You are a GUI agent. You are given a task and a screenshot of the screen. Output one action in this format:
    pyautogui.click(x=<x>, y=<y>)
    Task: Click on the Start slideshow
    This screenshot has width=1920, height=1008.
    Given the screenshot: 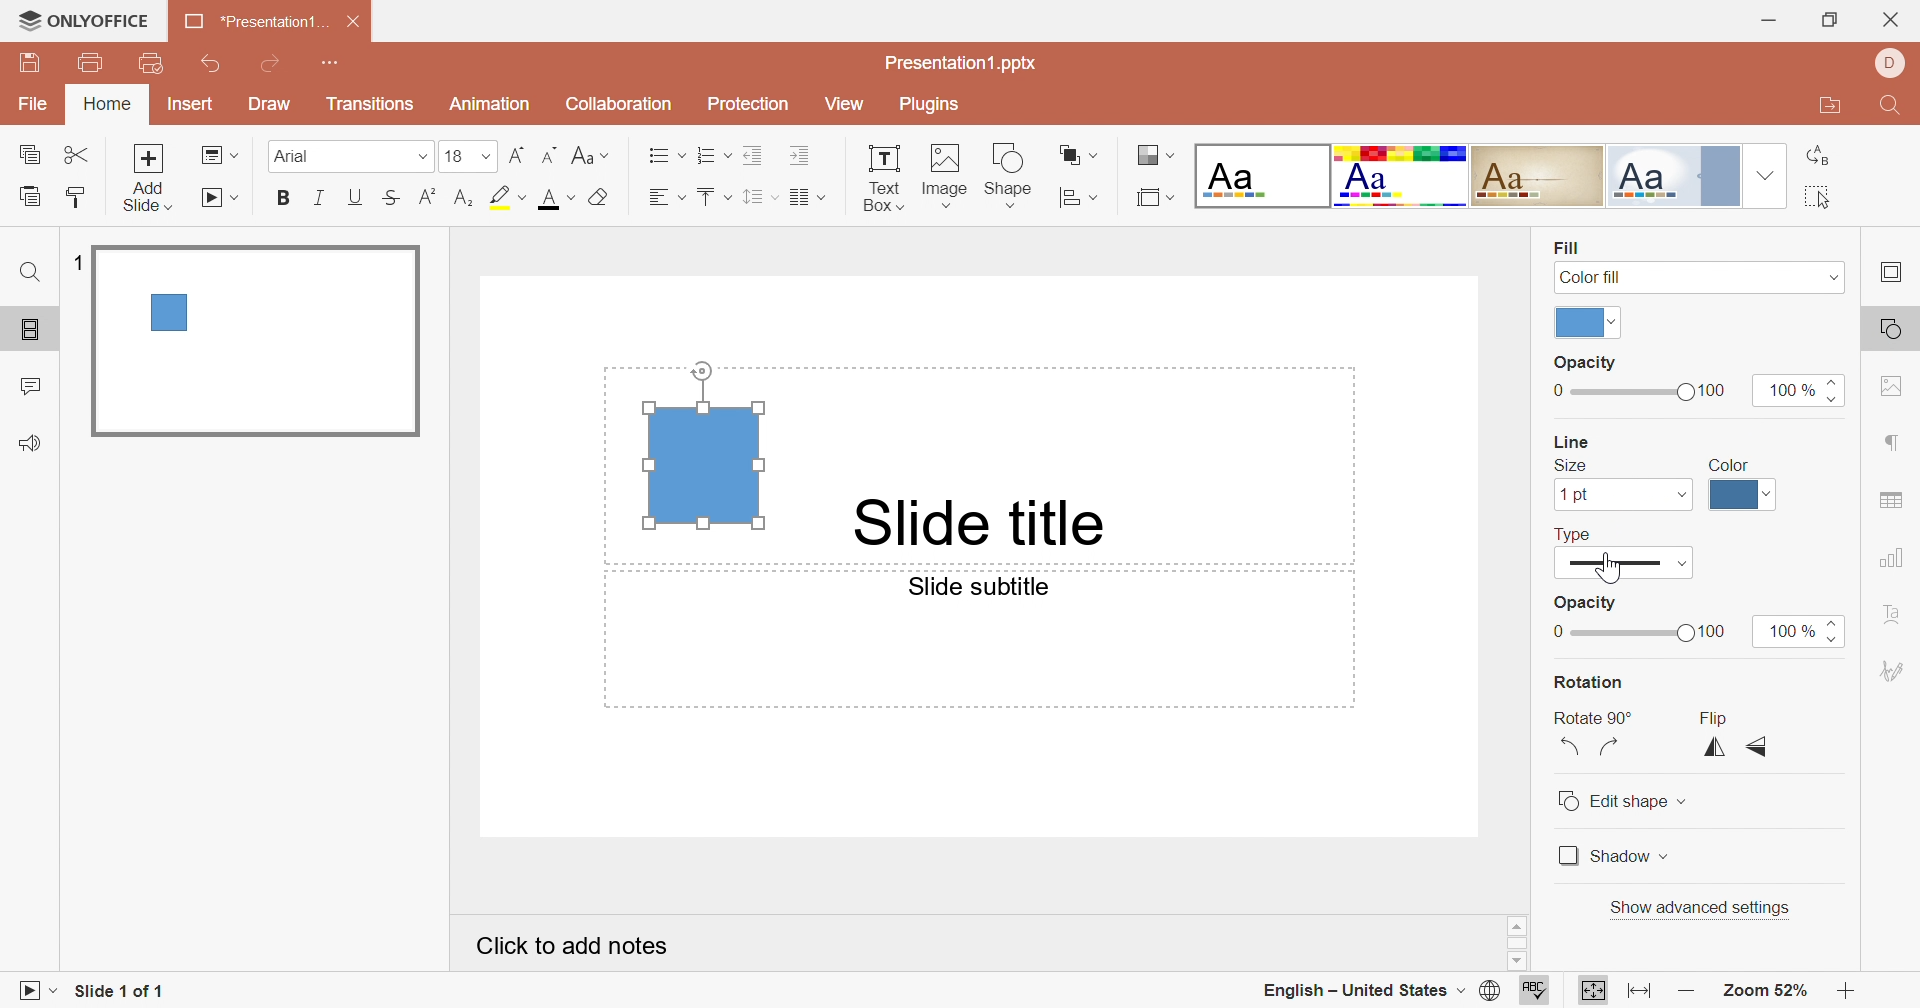 What is the action you would take?
    pyautogui.click(x=39, y=993)
    